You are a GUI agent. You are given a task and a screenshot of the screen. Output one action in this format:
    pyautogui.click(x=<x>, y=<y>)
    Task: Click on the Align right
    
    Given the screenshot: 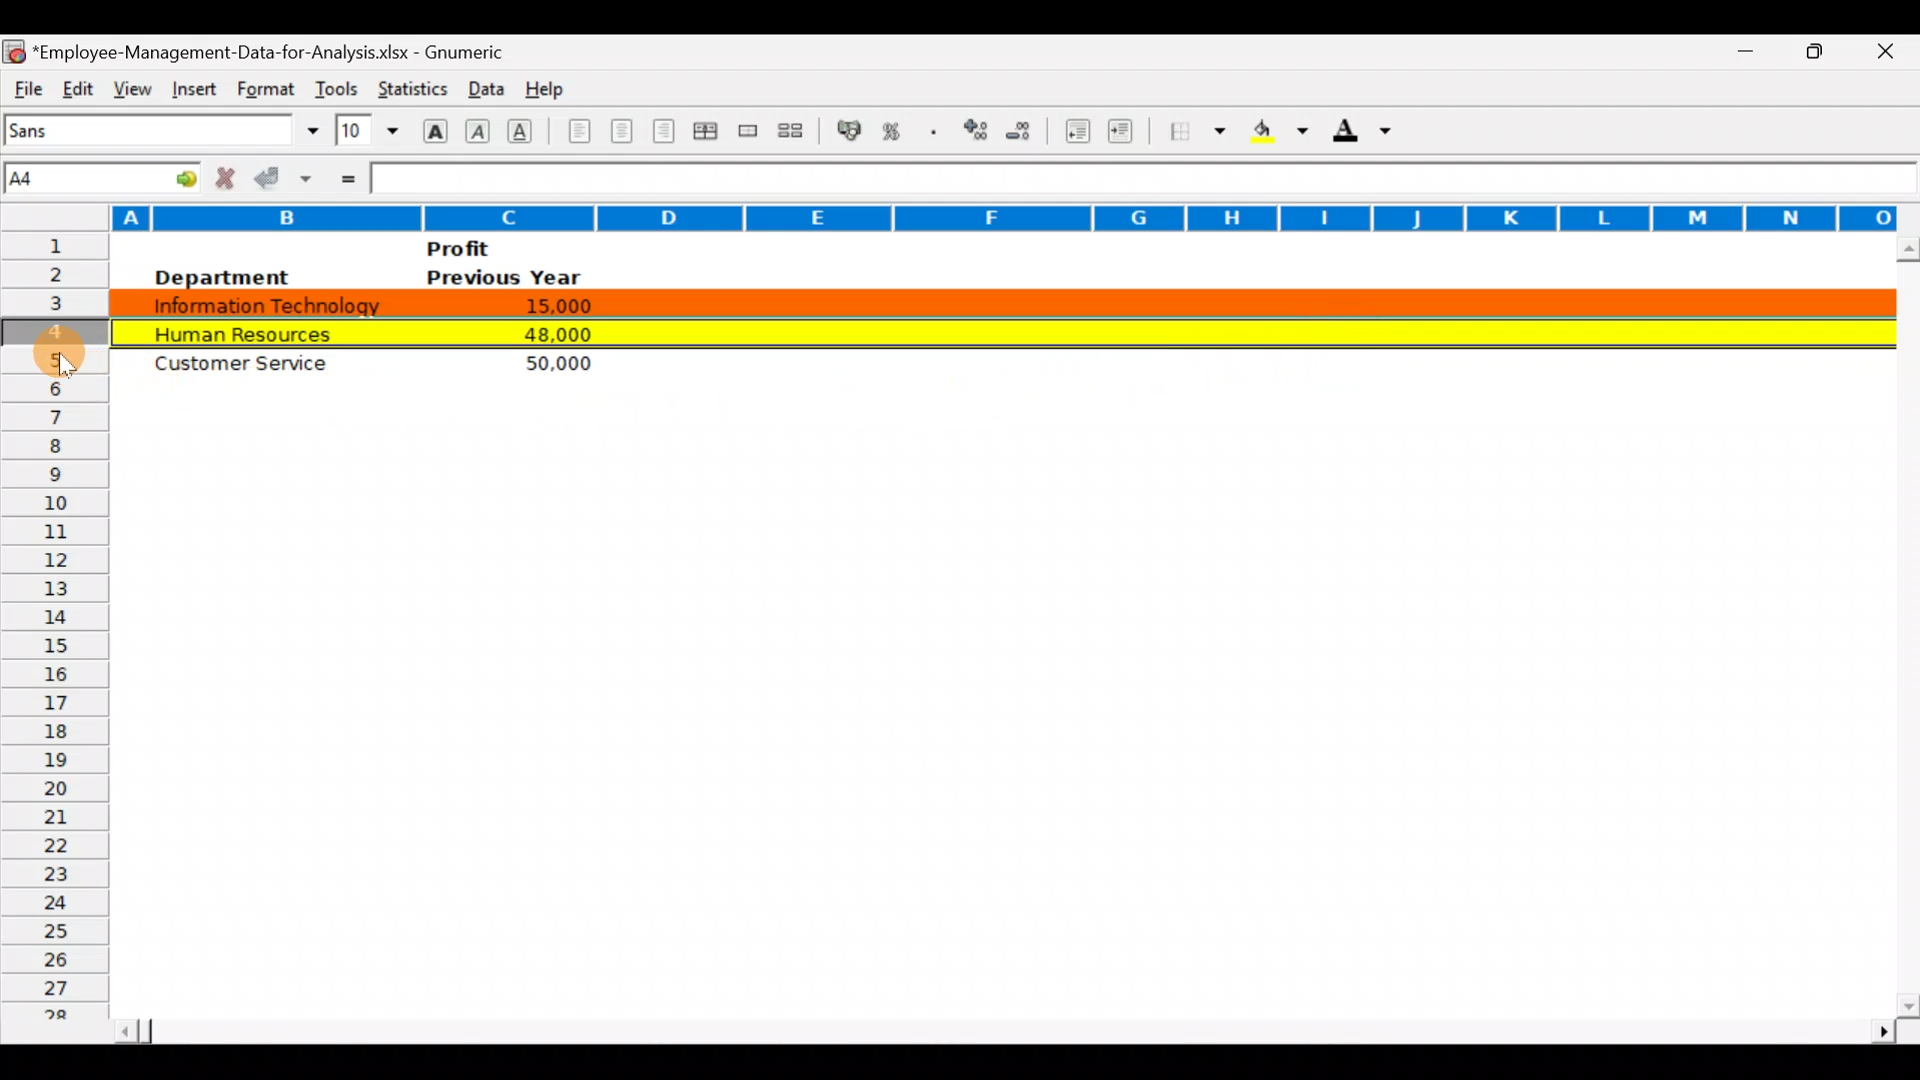 What is the action you would take?
    pyautogui.click(x=667, y=131)
    